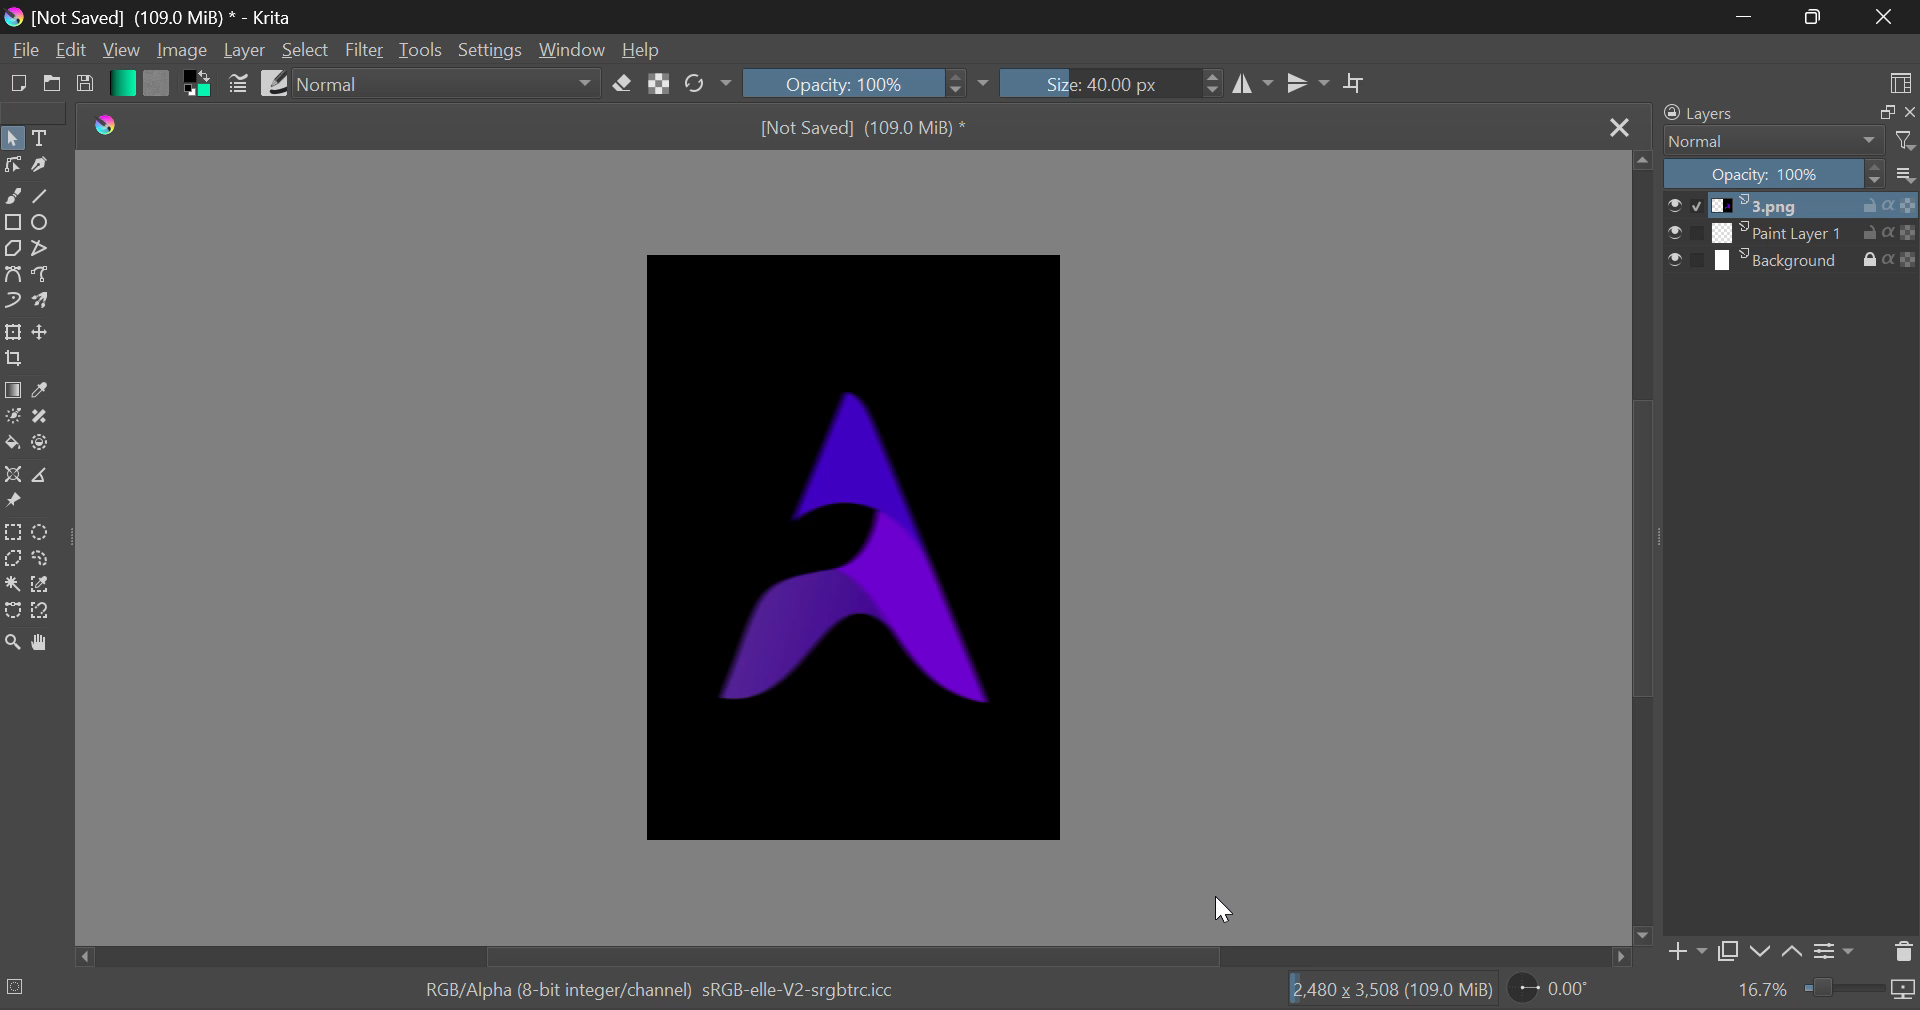 This screenshot has width=1920, height=1010. Describe the element at coordinates (1793, 206) in the screenshot. I see `3.png` at that location.